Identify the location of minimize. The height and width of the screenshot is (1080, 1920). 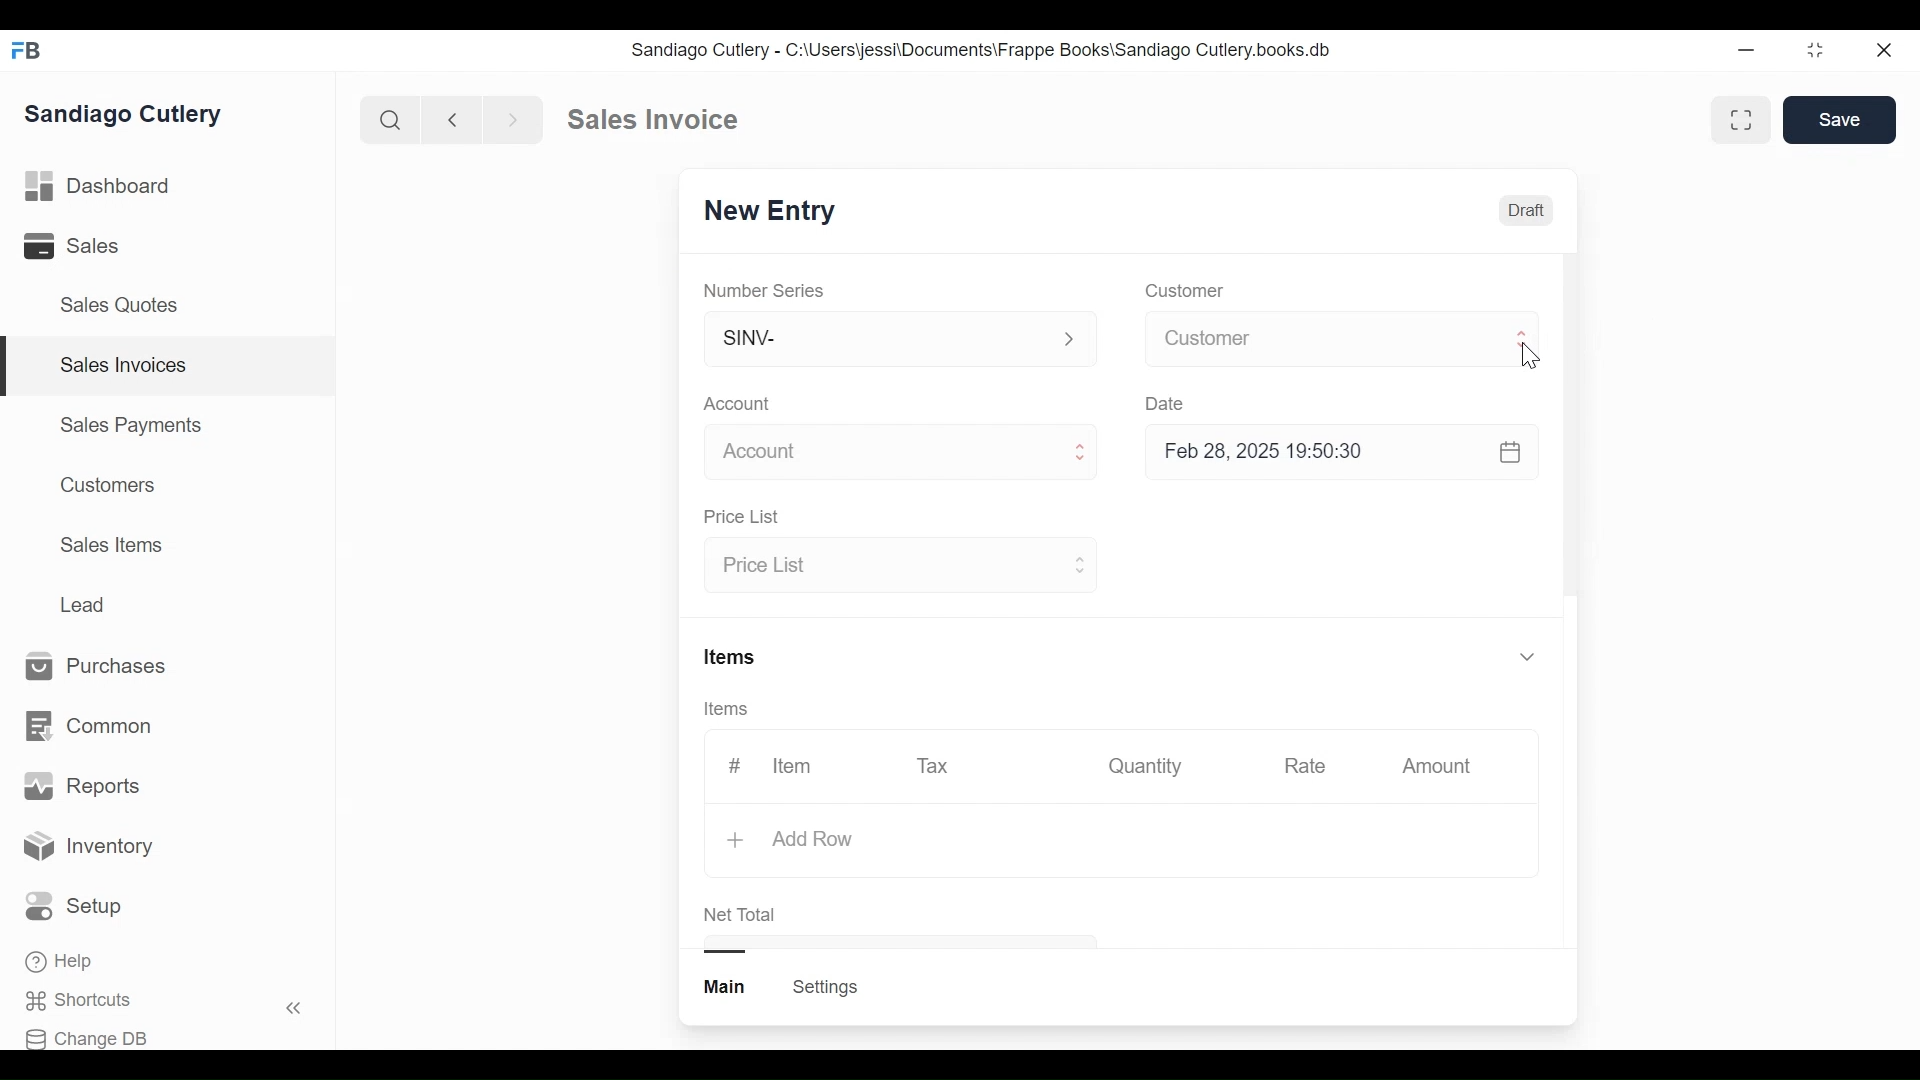
(1746, 49).